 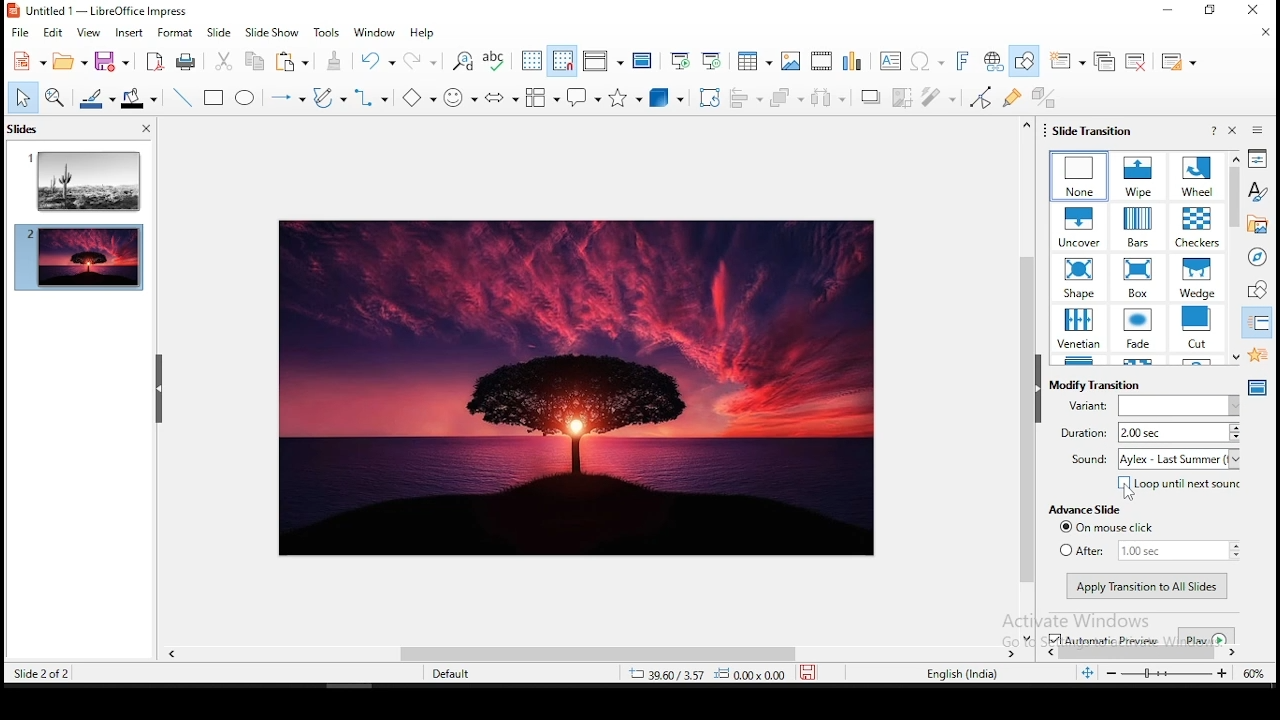 What do you see at coordinates (589, 654) in the screenshot?
I see `scroll bar` at bounding box center [589, 654].